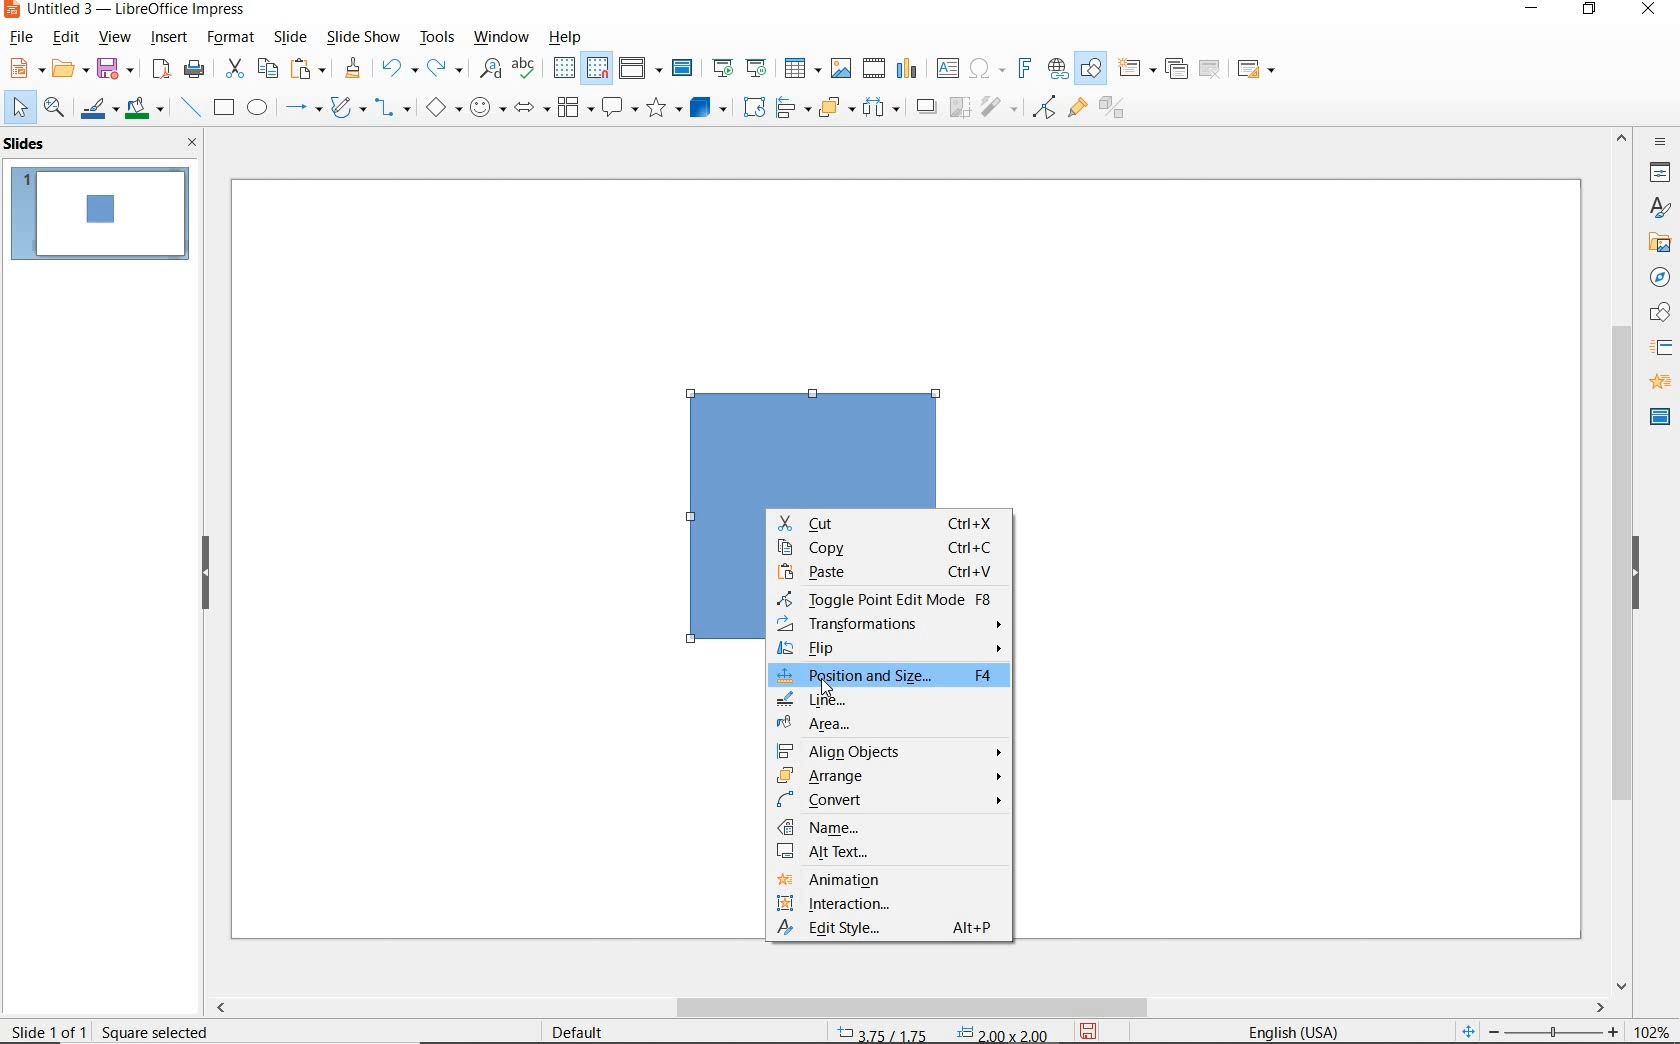 The width and height of the screenshot is (1680, 1044). What do you see at coordinates (946, 67) in the screenshot?
I see `insert text box` at bounding box center [946, 67].